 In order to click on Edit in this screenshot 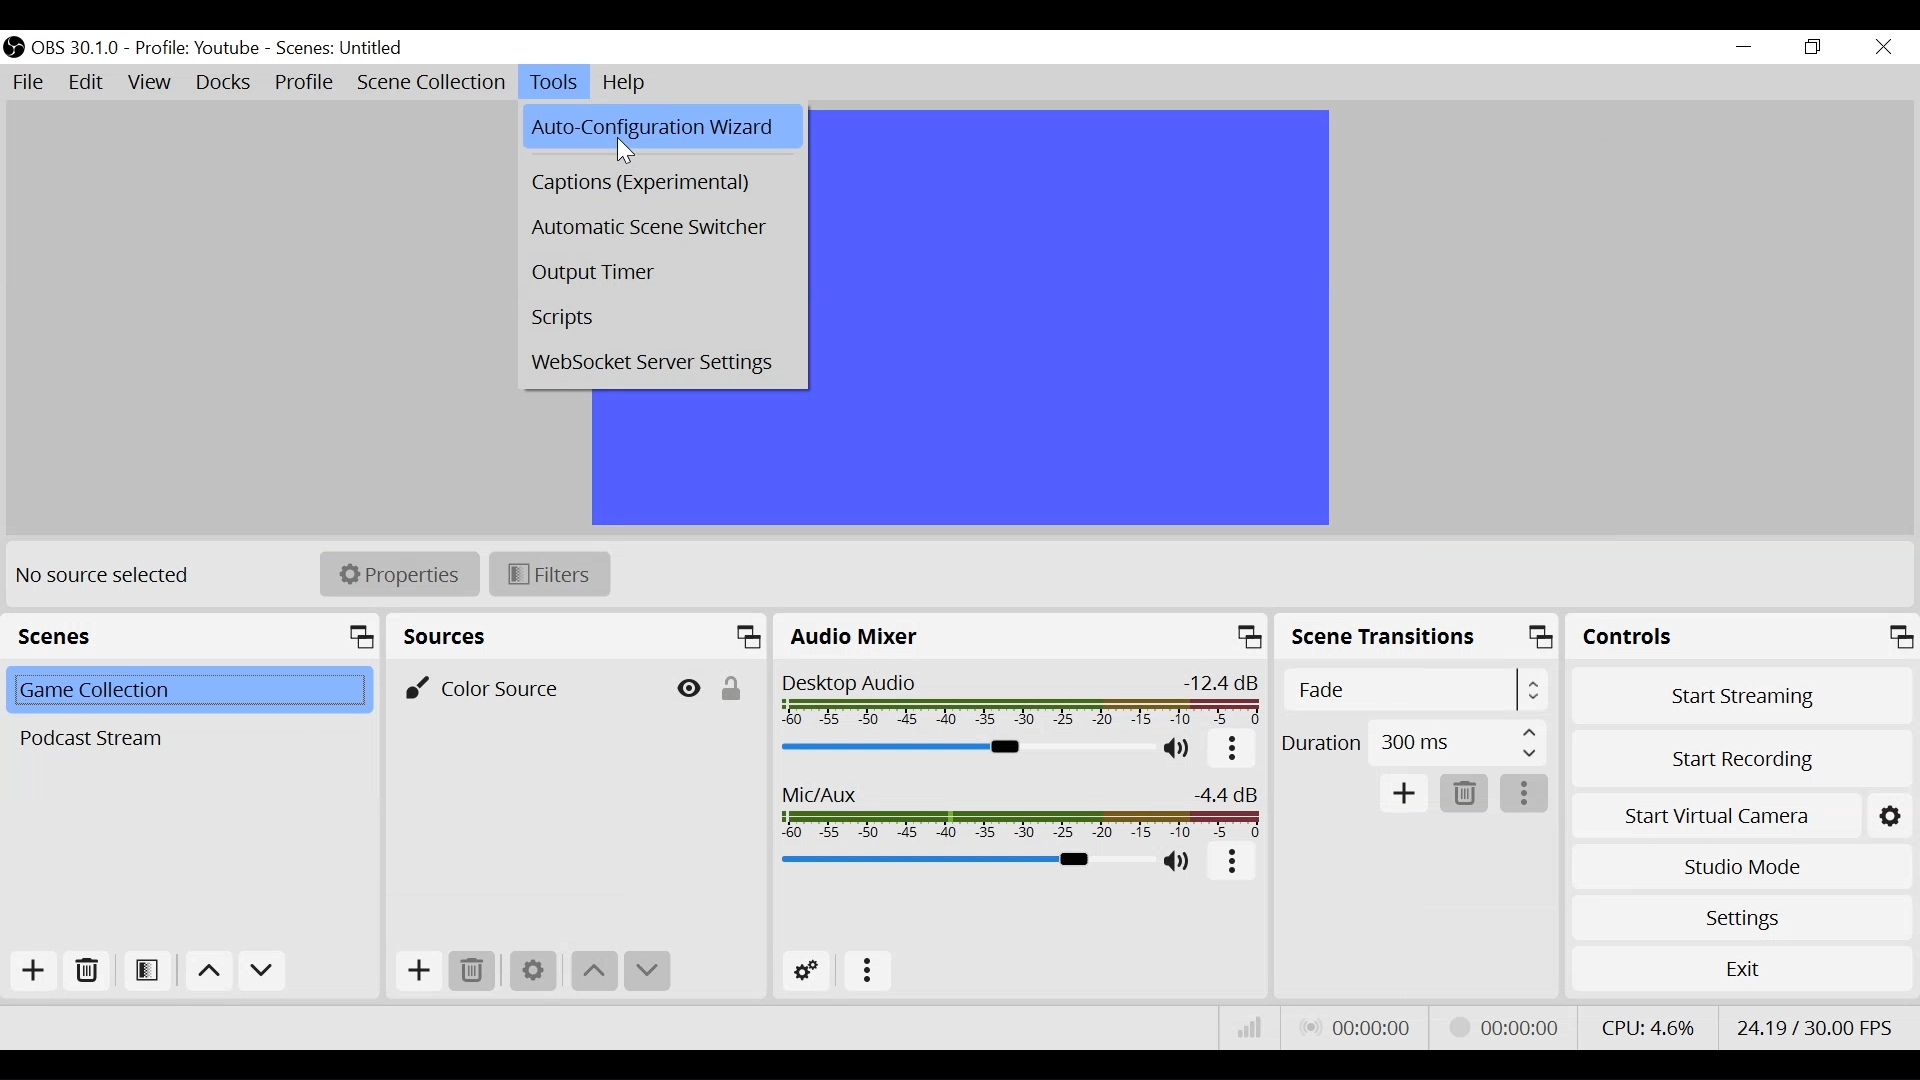, I will do `click(88, 85)`.